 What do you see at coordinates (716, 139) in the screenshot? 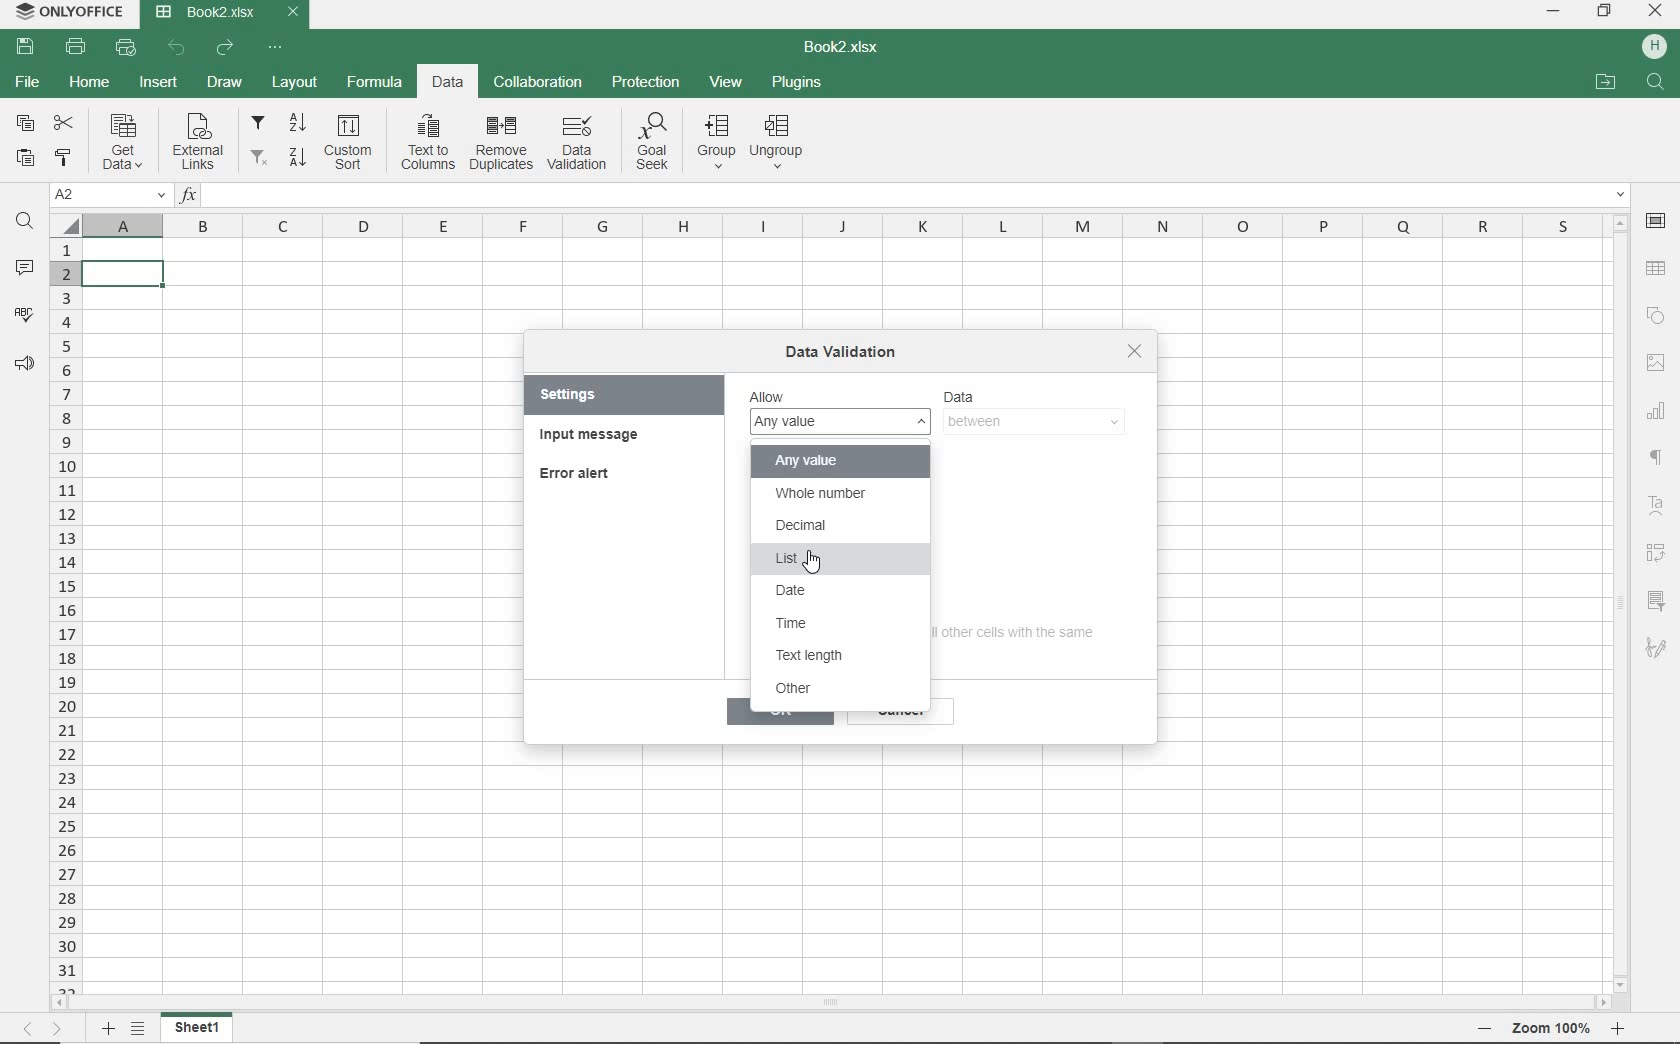
I see `group` at bounding box center [716, 139].